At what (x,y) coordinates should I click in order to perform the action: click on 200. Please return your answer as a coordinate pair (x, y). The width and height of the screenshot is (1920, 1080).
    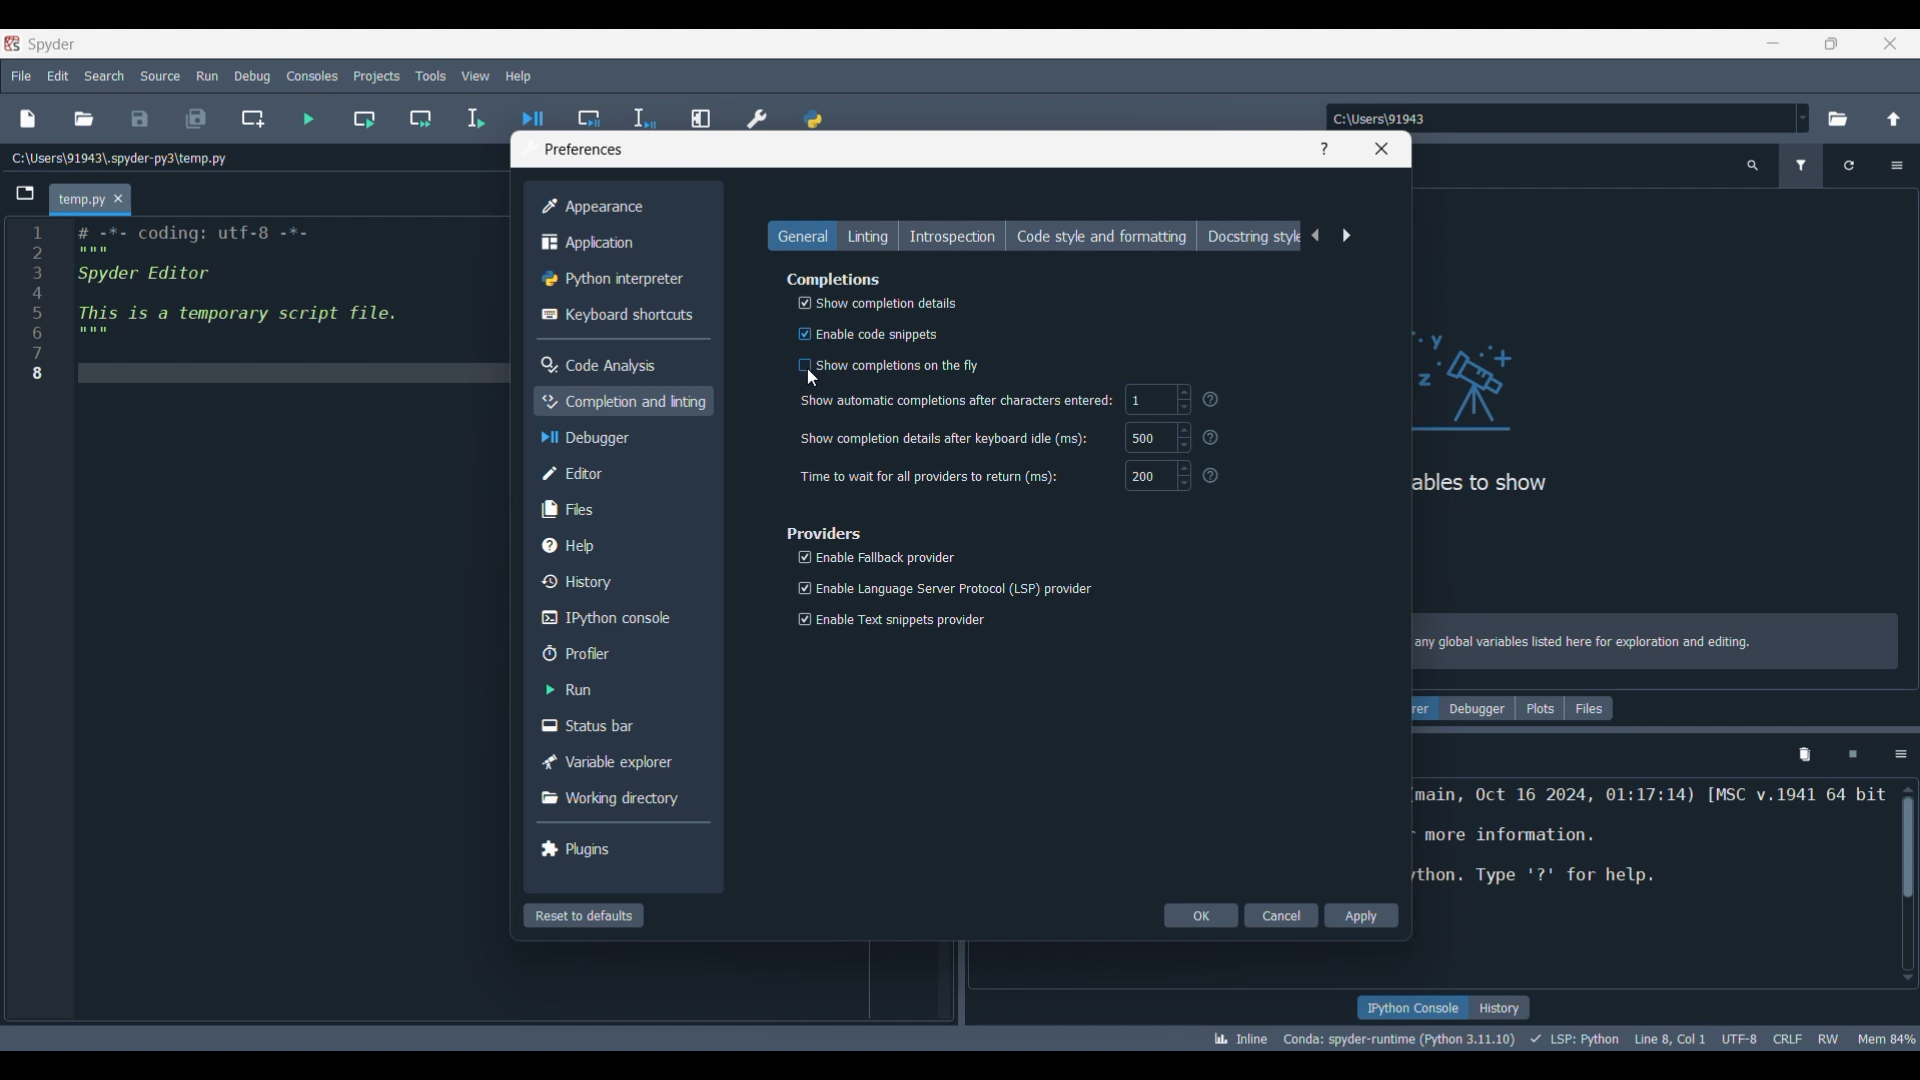
    Looking at the image, I should click on (1157, 476).